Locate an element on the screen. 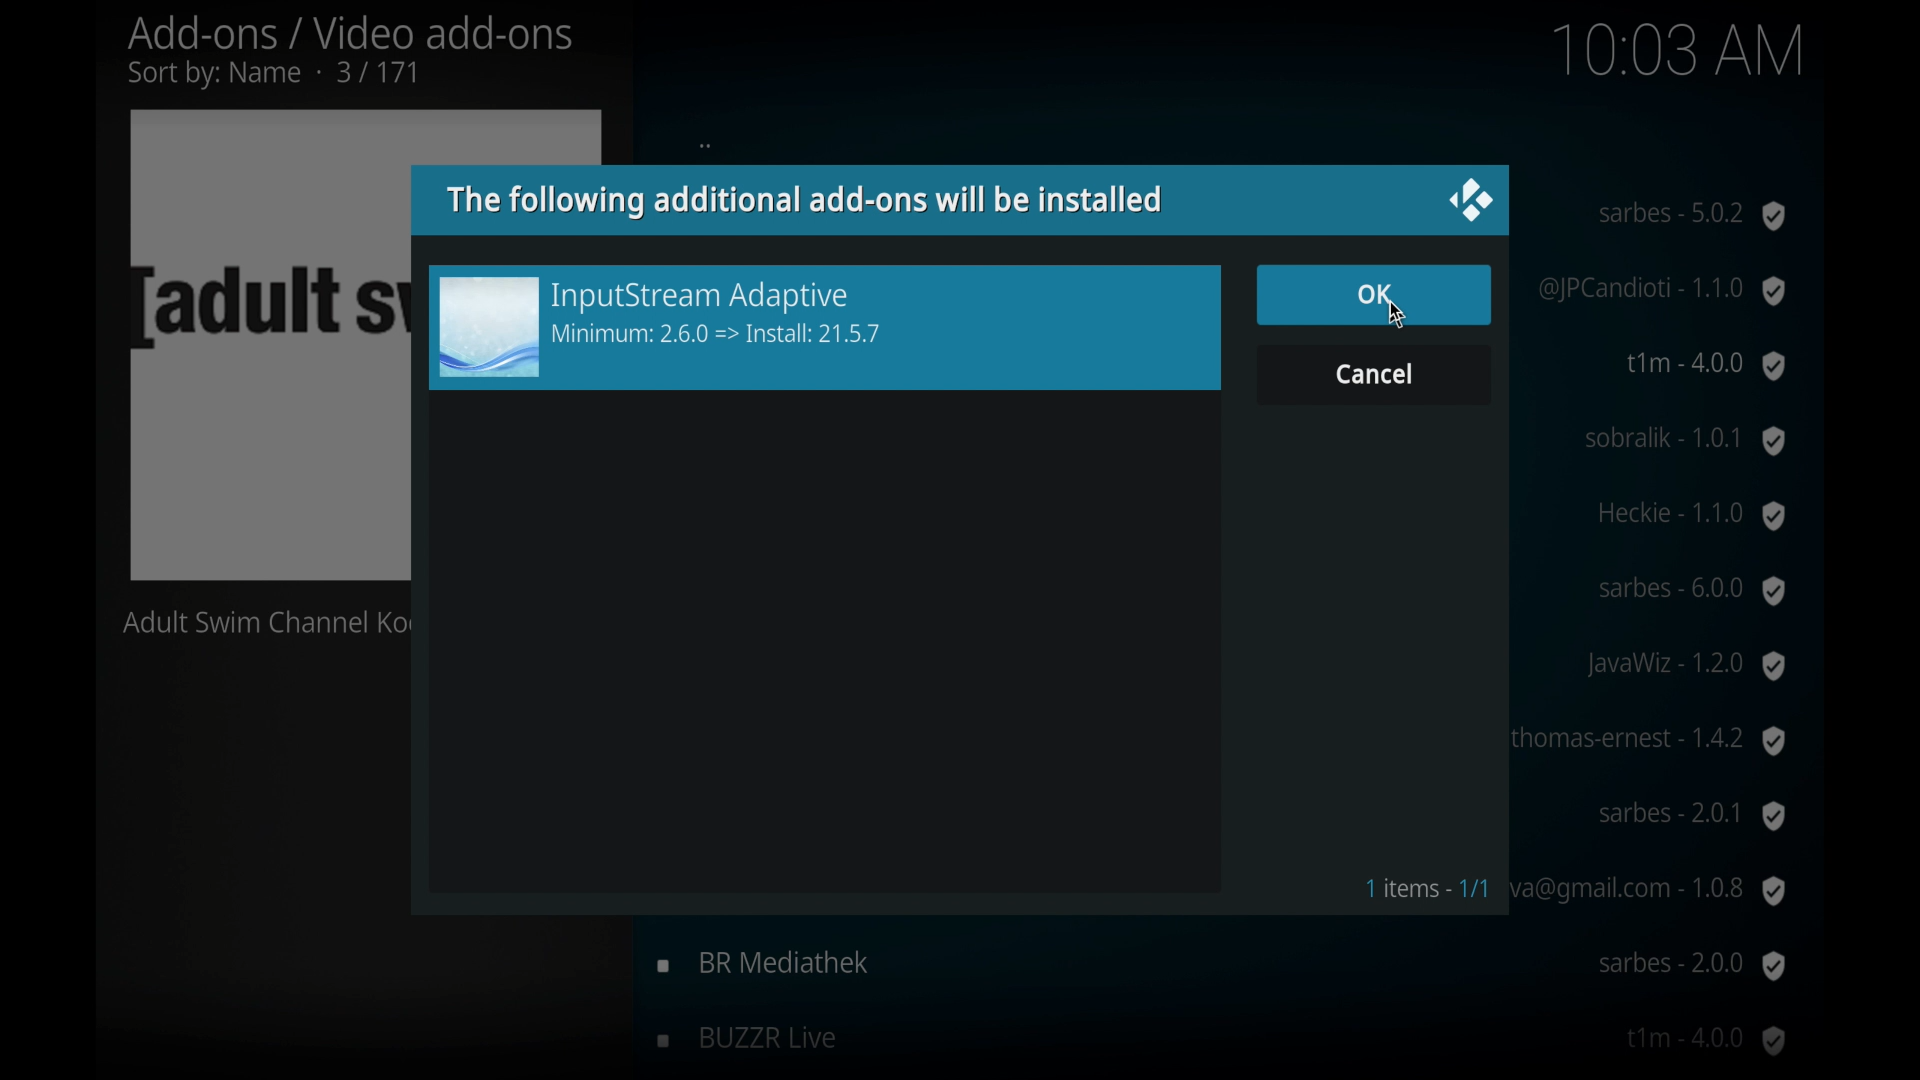 This screenshot has height=1080, width=1920. close is located at coordinates (1471, 201).